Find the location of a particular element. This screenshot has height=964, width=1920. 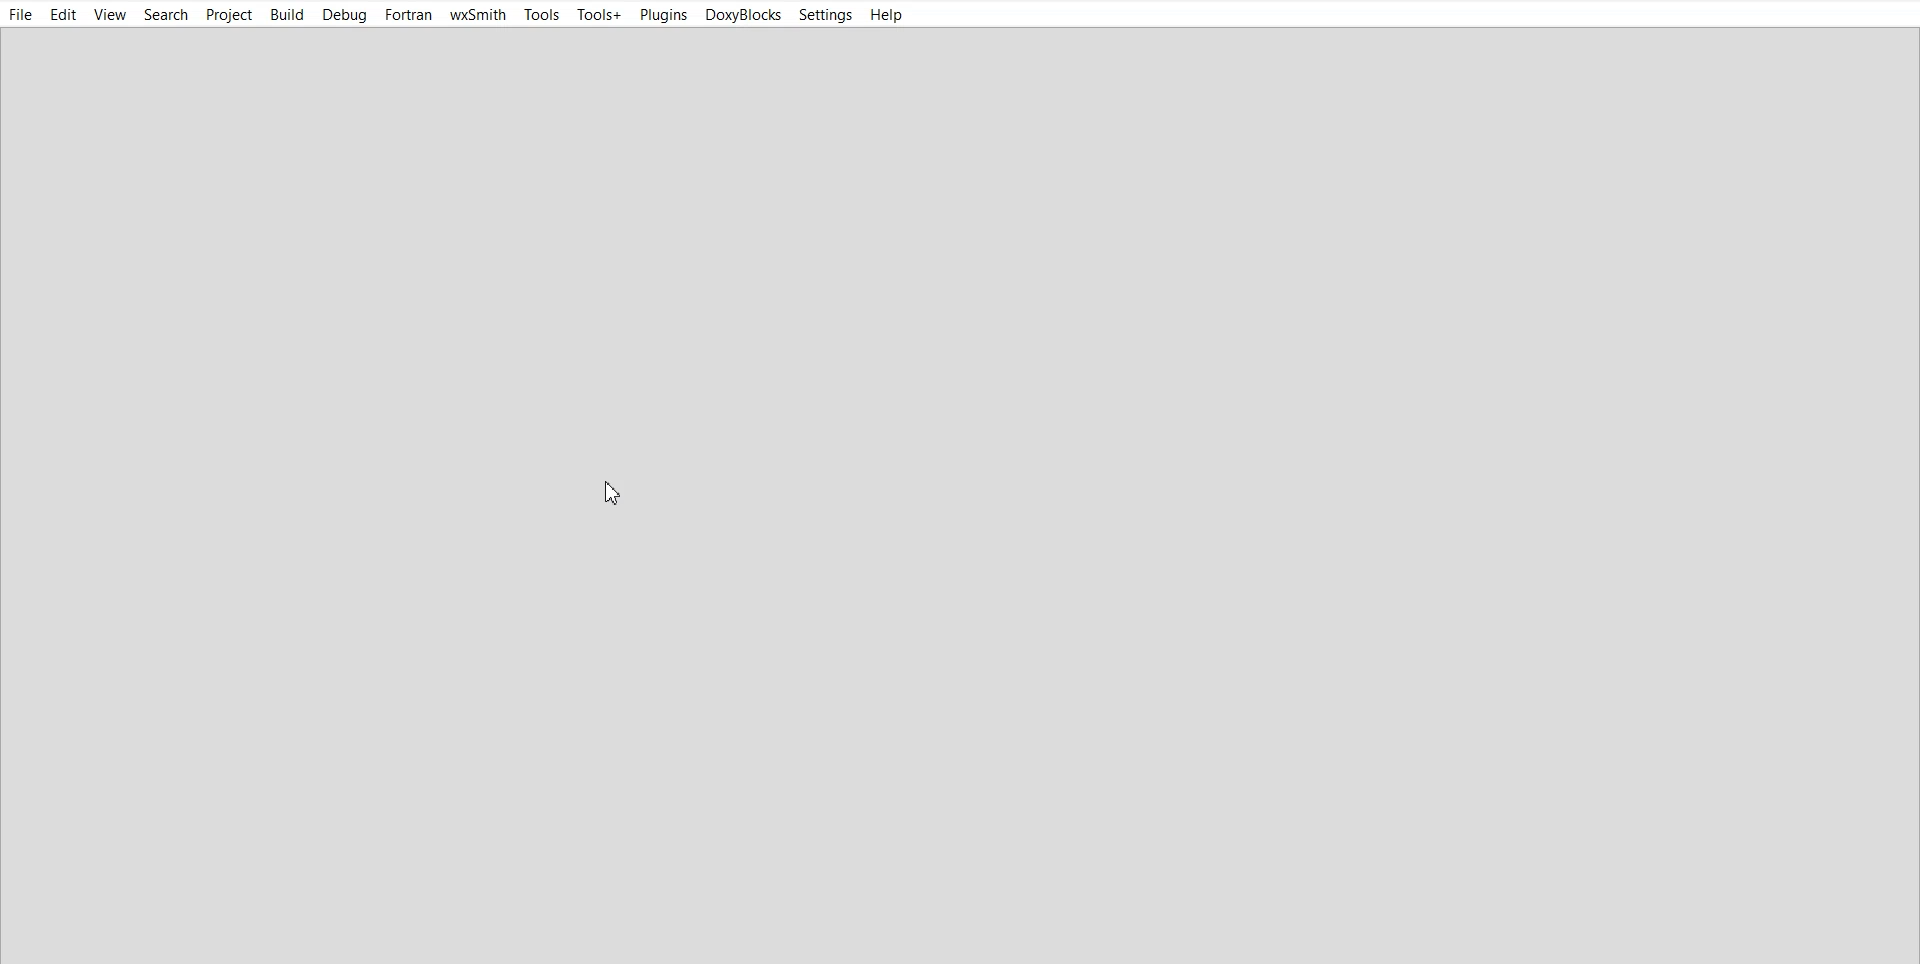

Tools+ is located at coordinates (599, 15).